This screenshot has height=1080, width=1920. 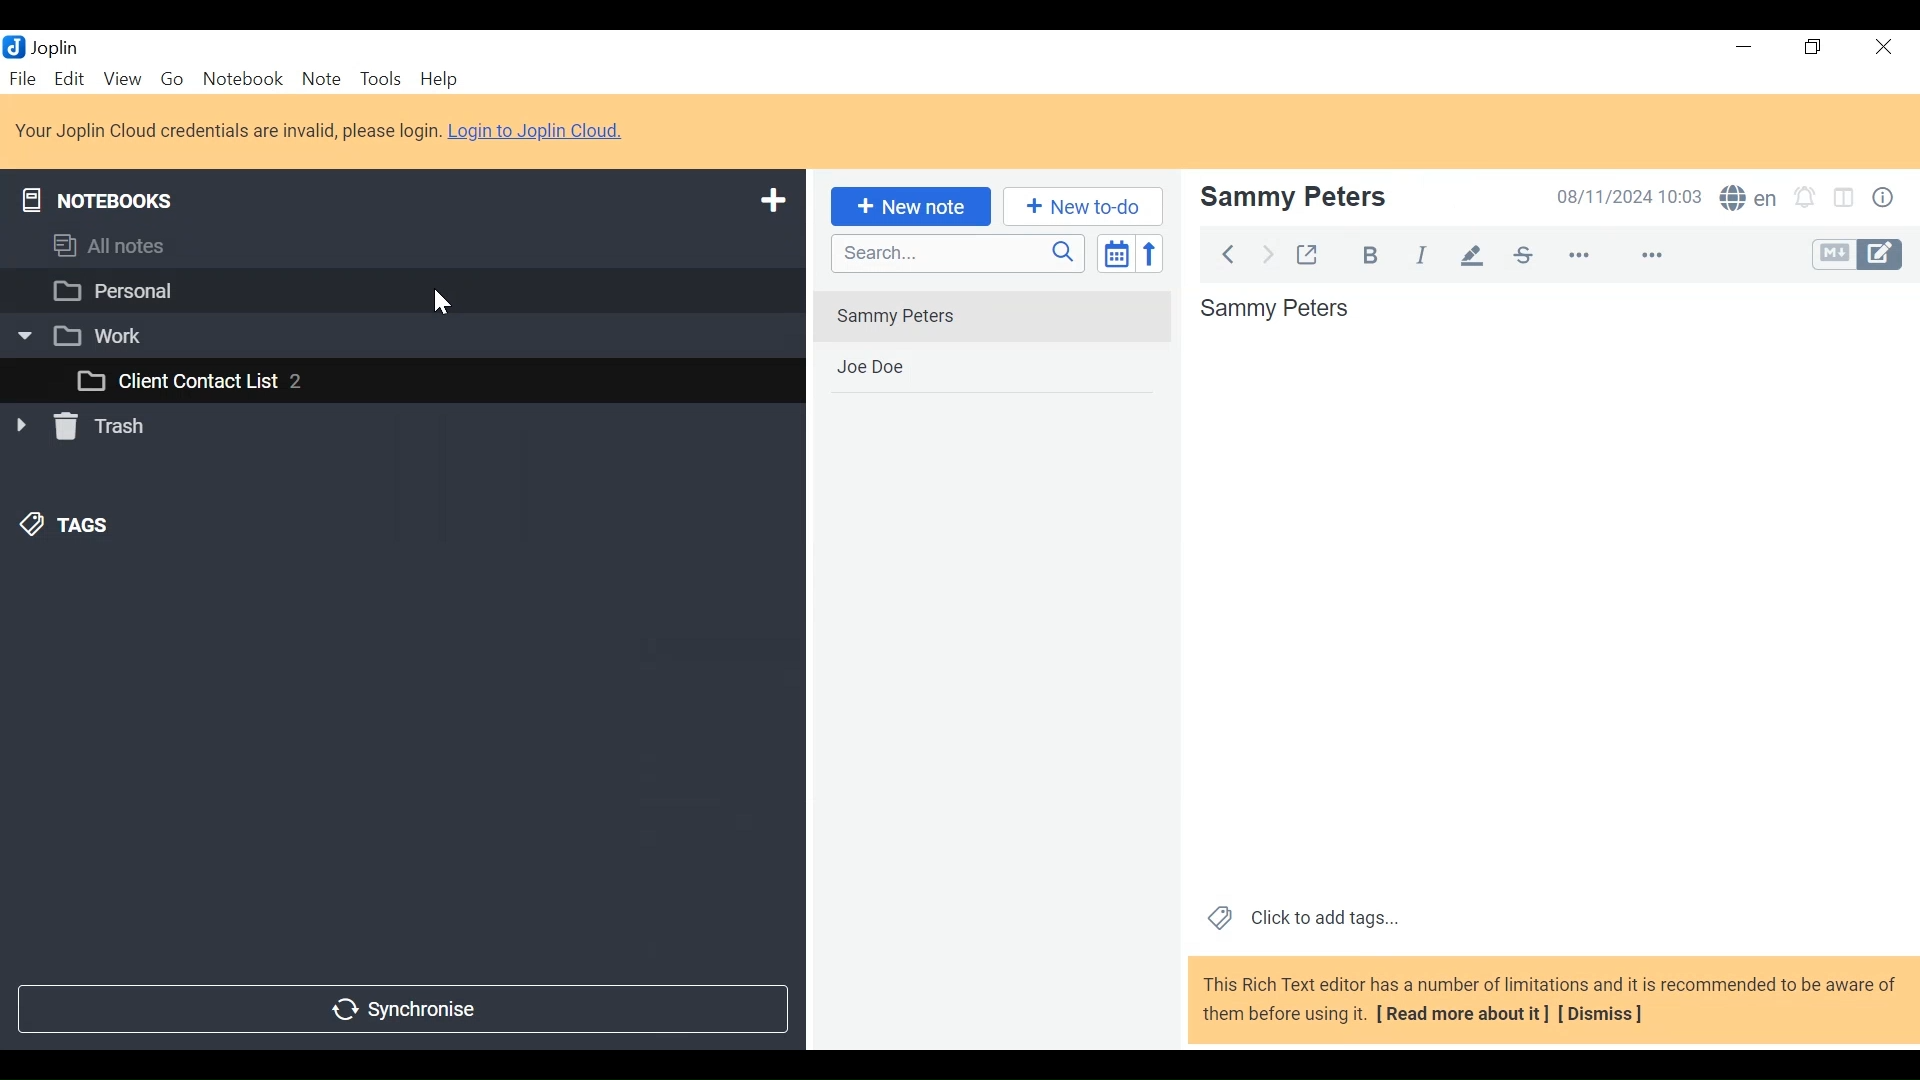 What do you see at coordinates (911, 206) in the screenshot?
I see `New Note` at bounding box center [911, 206].